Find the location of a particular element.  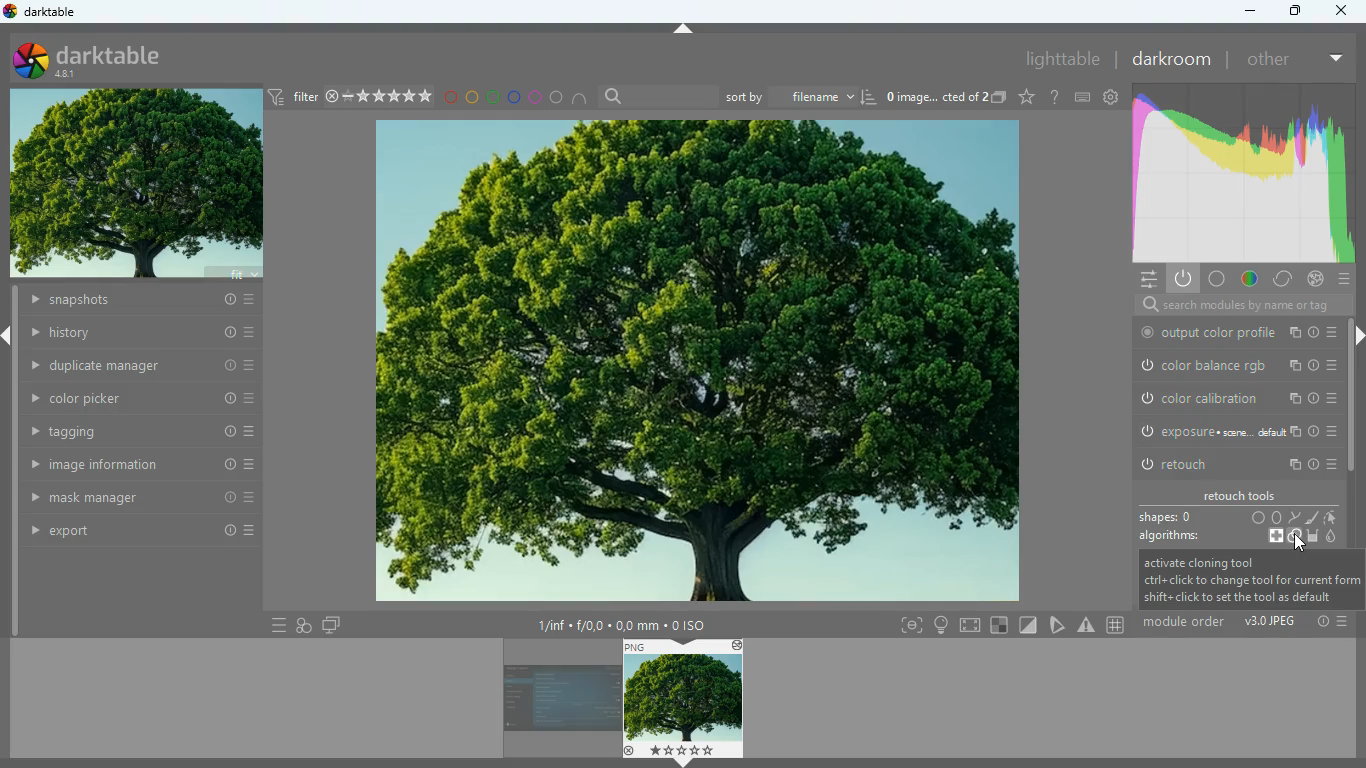

image type is located at coordinates (1271, 622).